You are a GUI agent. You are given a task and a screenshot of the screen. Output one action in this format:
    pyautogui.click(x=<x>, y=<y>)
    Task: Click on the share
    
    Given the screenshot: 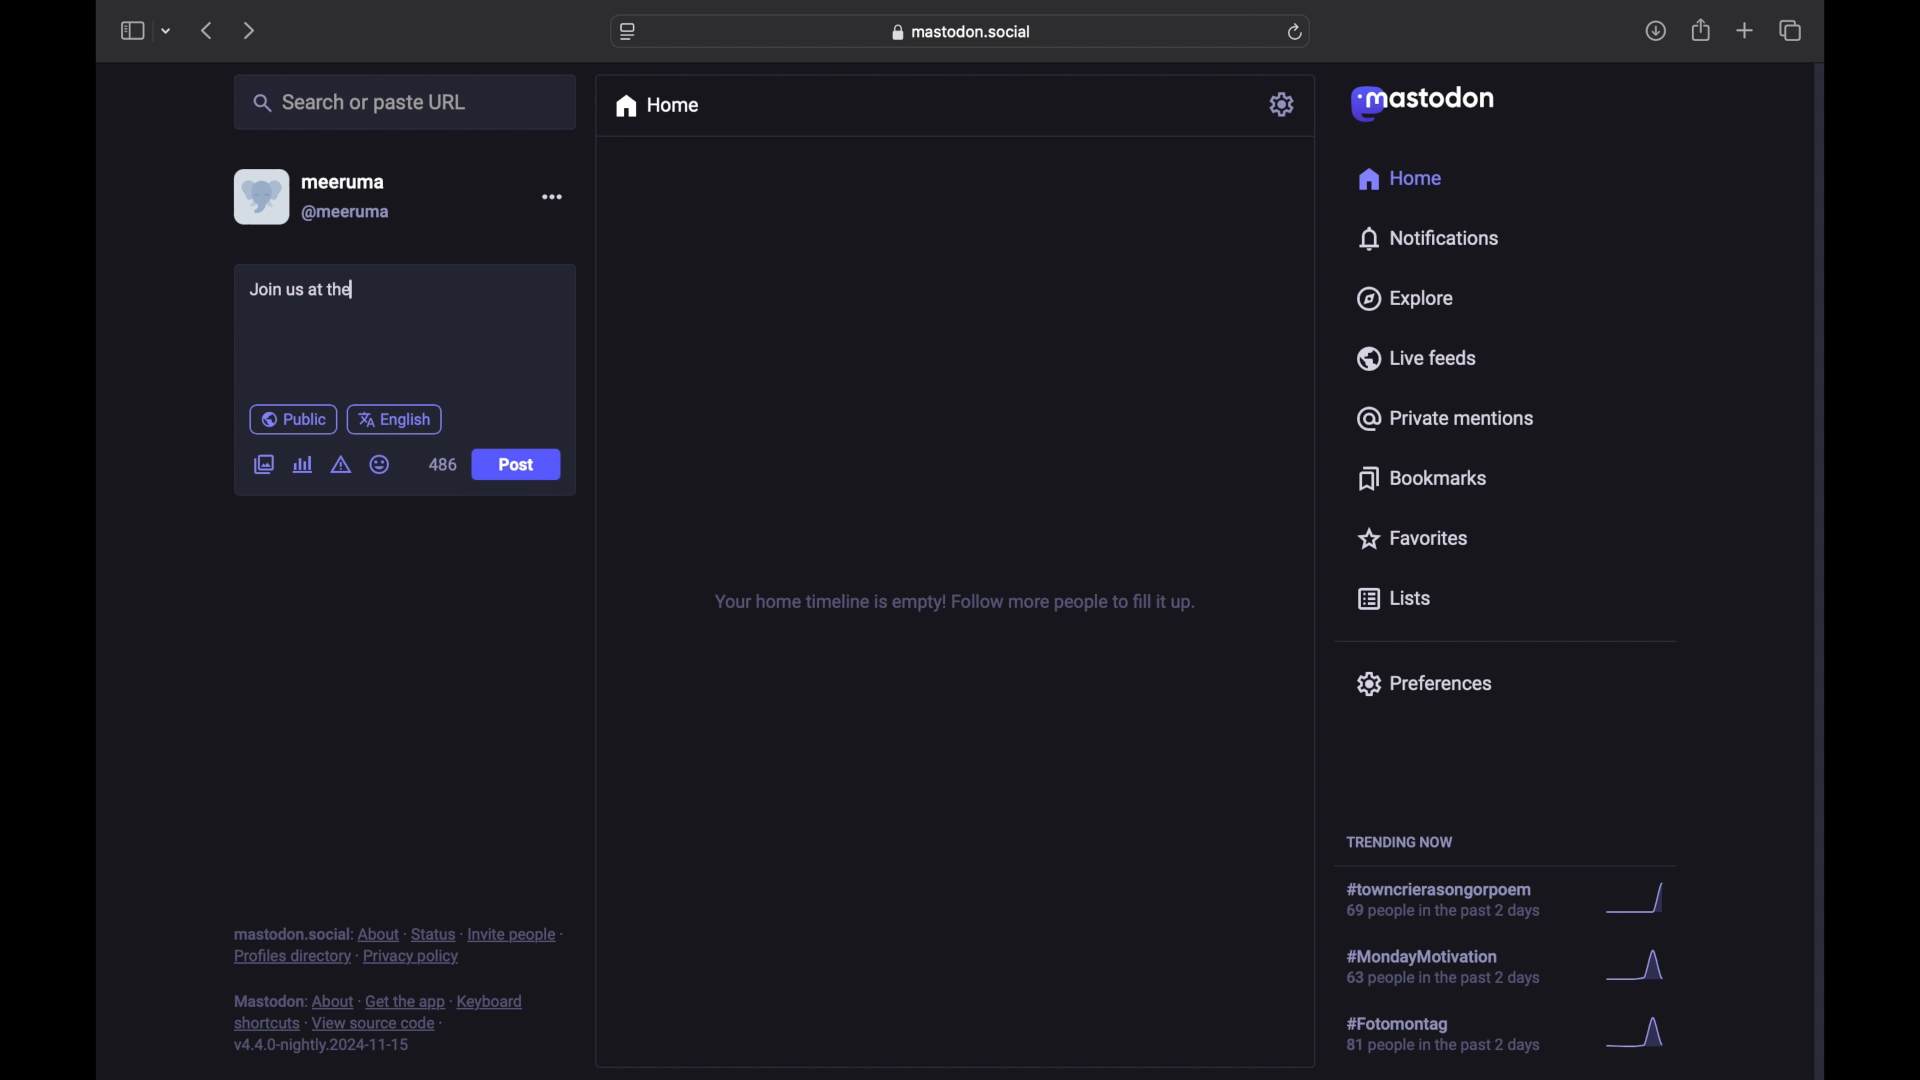 What is the action you would take?
    pyautogui.click(x=1702, y=31)
    